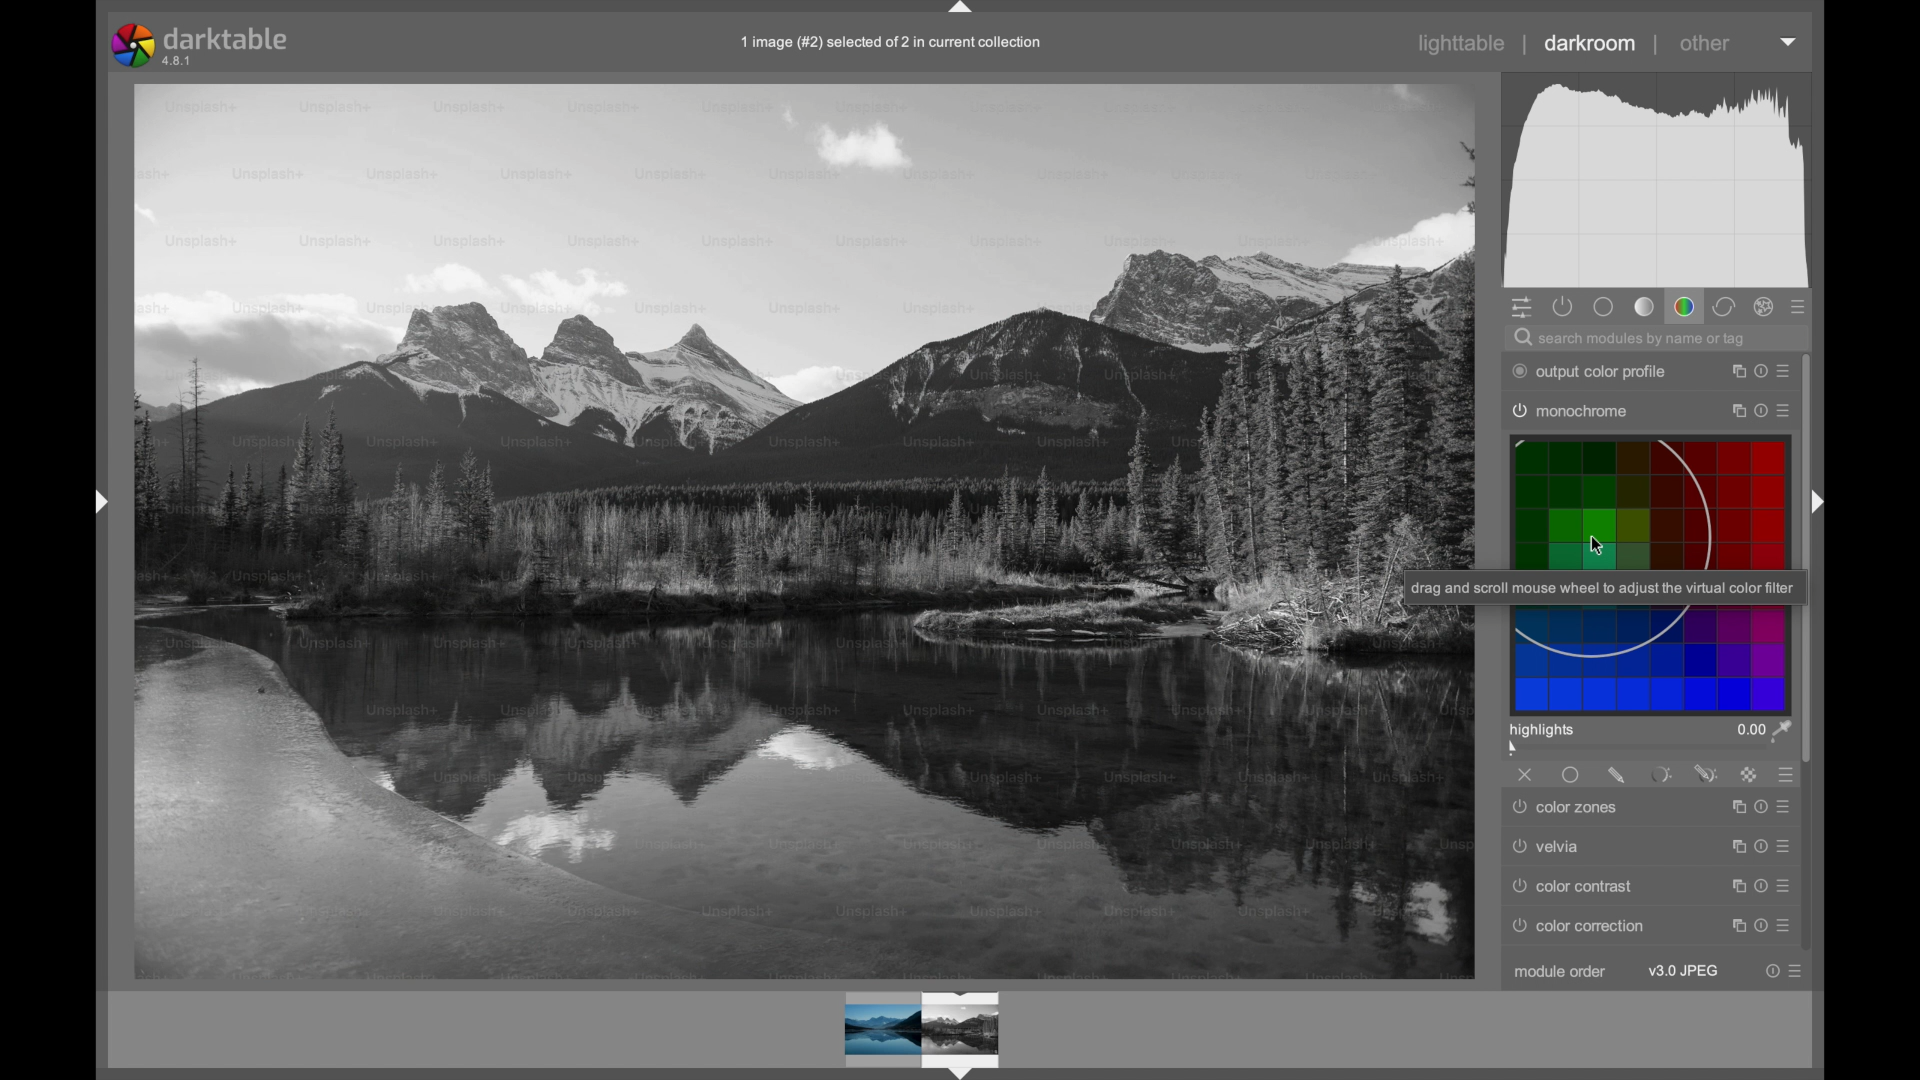 This screenshot has height=1080, width=1920. I want to click on drawn mask, so click(1619, 775).